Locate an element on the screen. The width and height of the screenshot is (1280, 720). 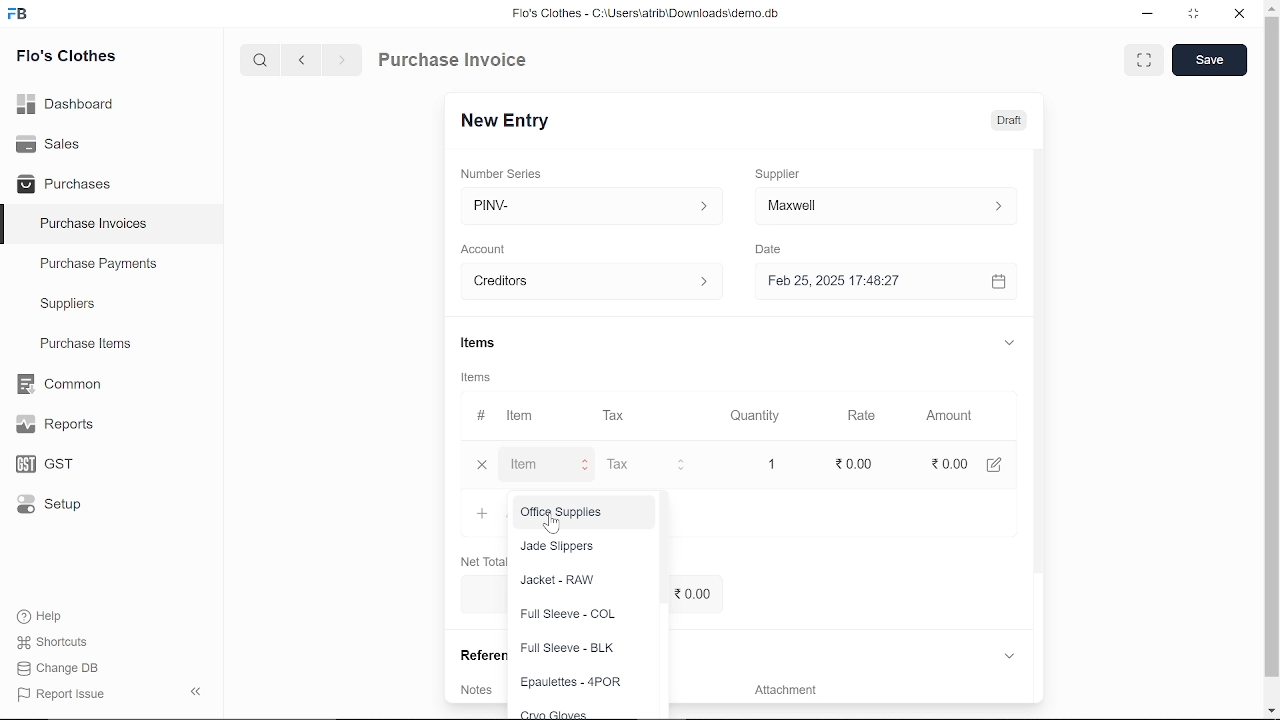
 Feb 25, 2025 17:48:27 is located at coordinates (866, 280).